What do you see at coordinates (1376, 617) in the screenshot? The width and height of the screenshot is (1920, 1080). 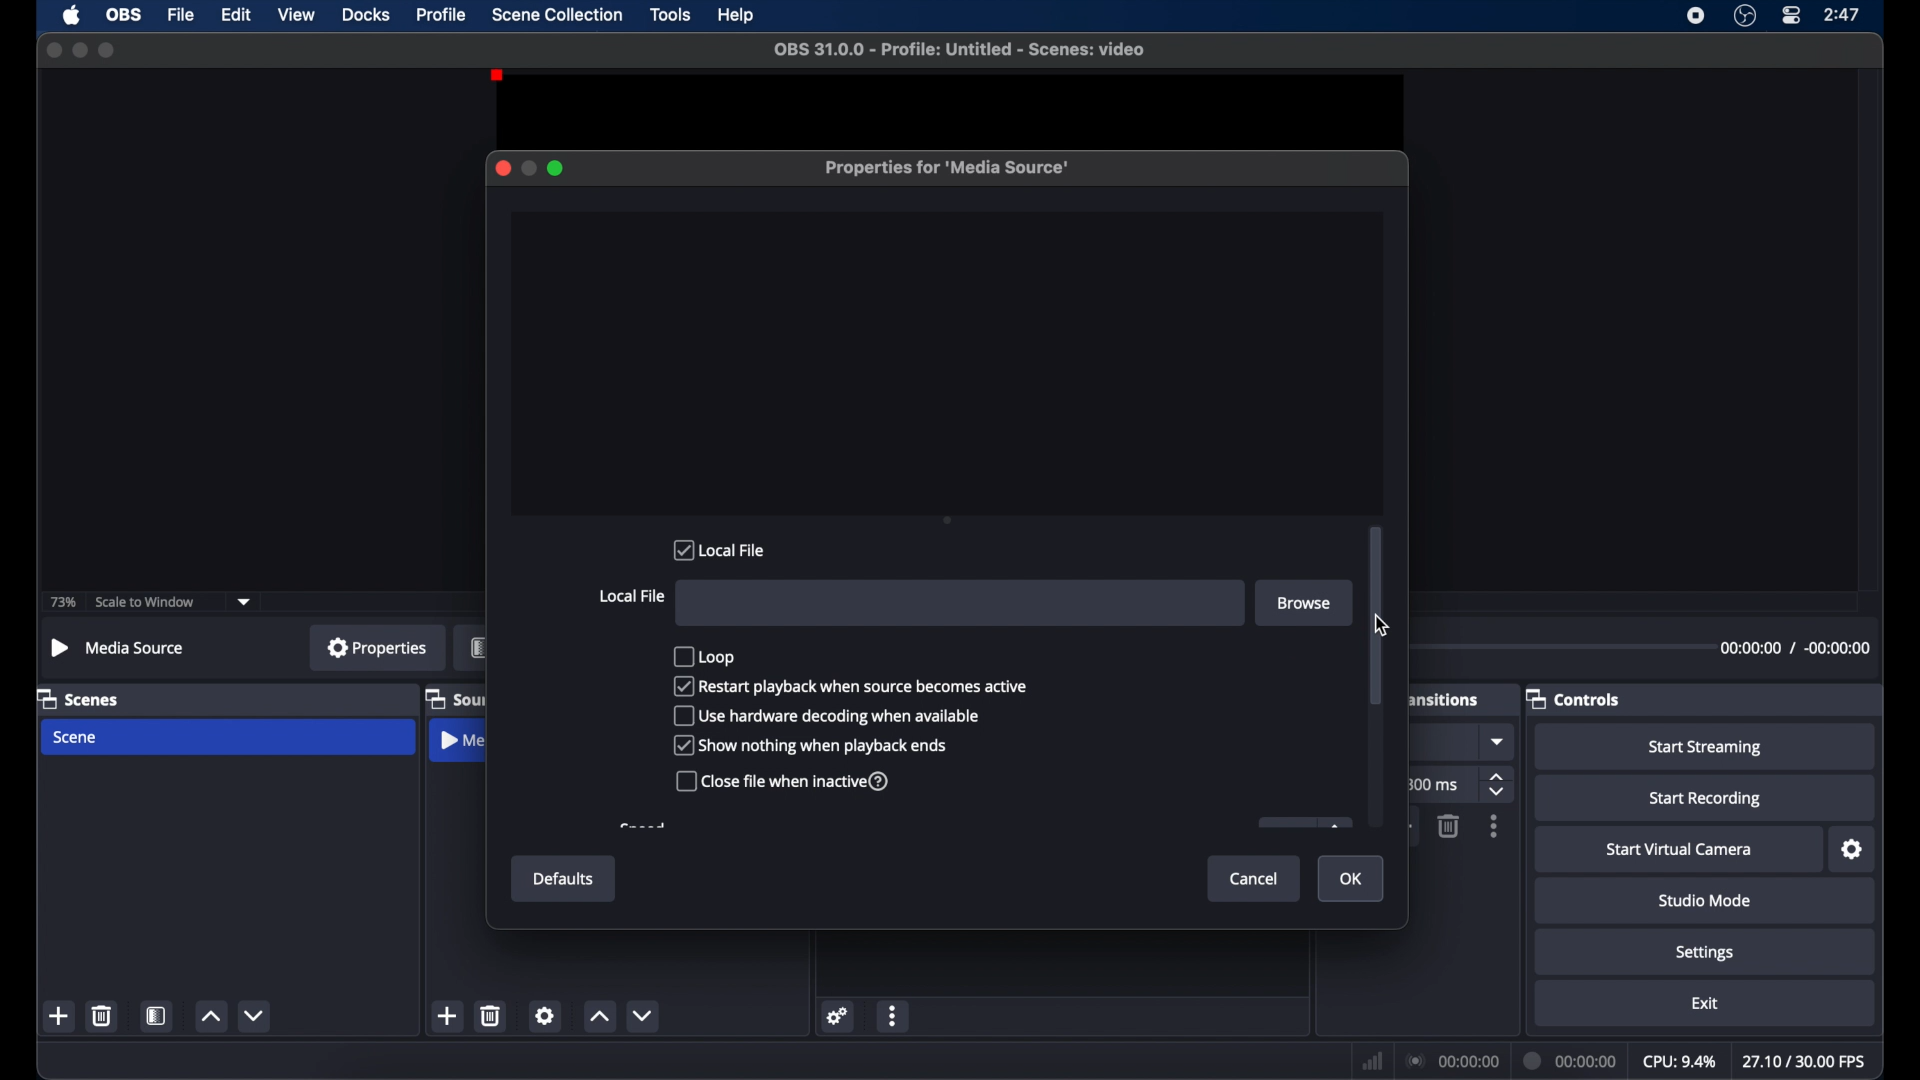 I see `scroll box` at bounding box center [1376, 617].